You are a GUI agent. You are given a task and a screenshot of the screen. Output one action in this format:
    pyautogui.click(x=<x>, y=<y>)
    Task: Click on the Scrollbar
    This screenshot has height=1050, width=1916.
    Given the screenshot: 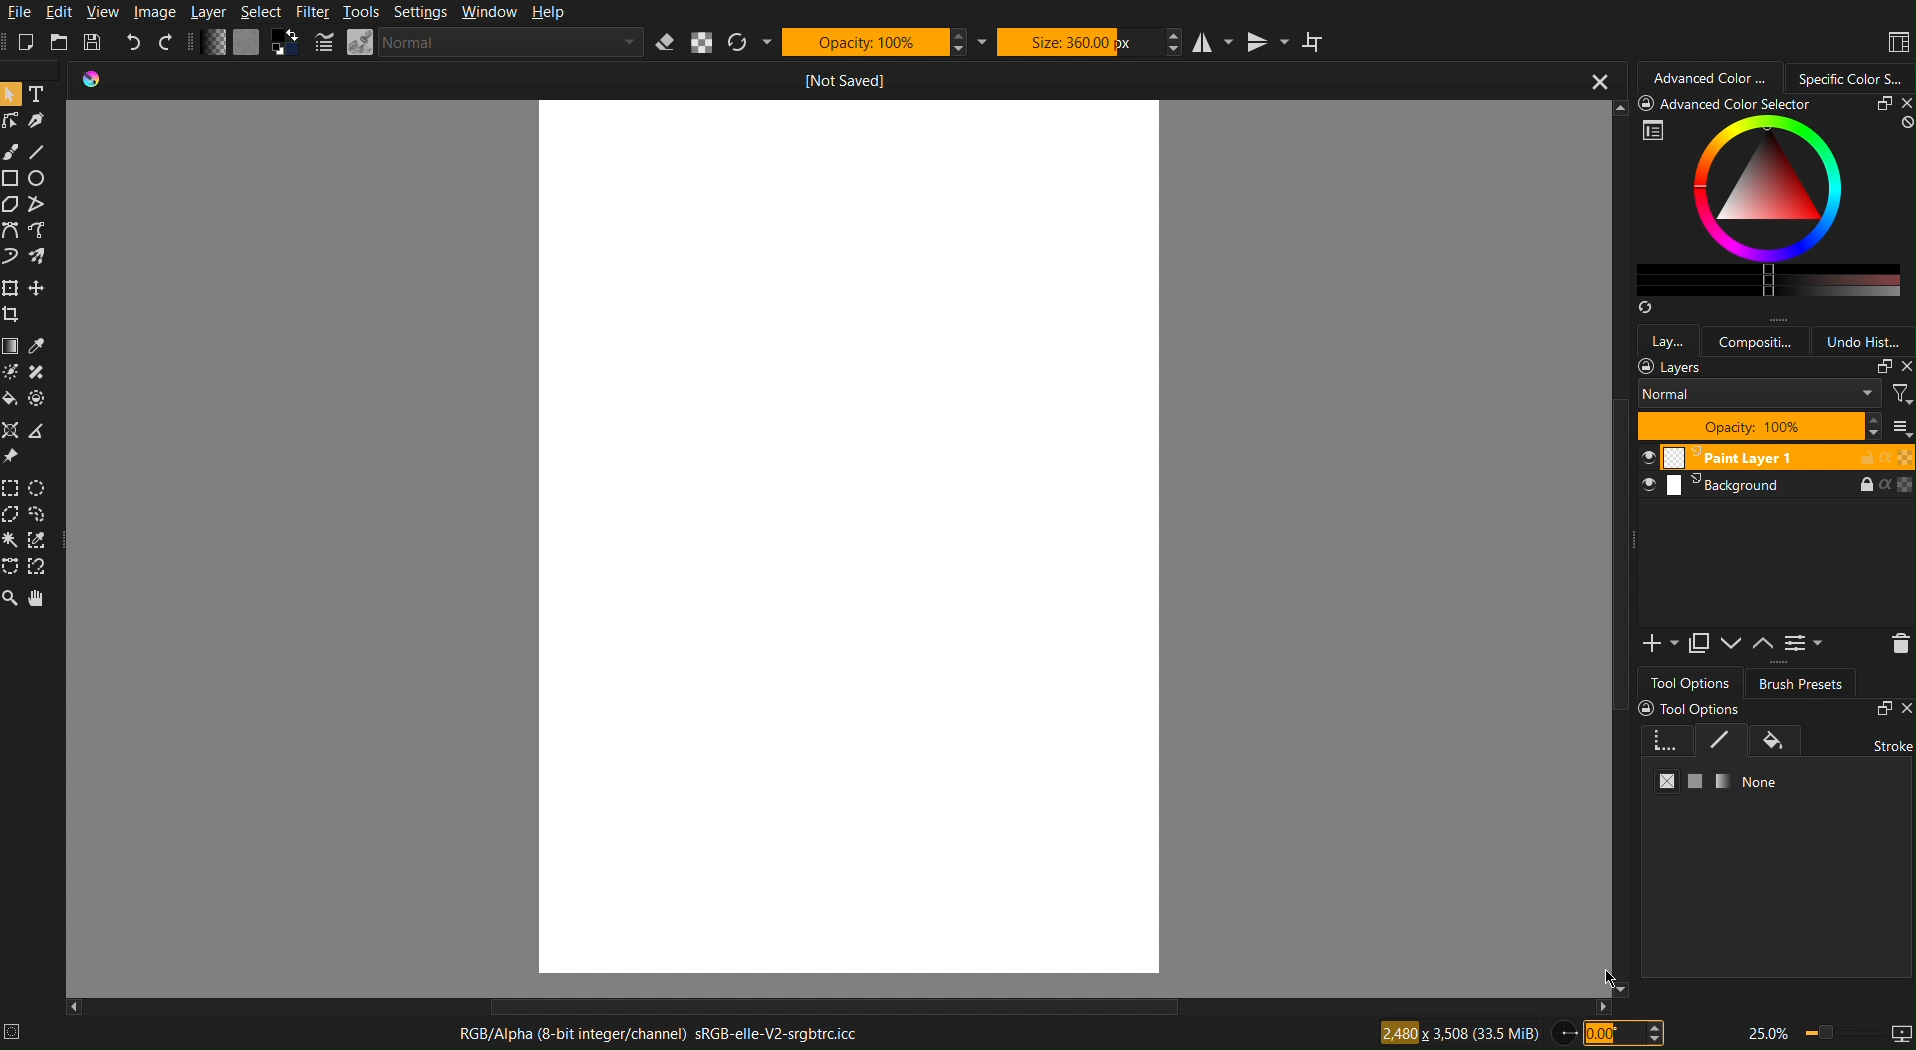 What is the action you would take?
    pyautogui.click(x=1617, y=547)
    